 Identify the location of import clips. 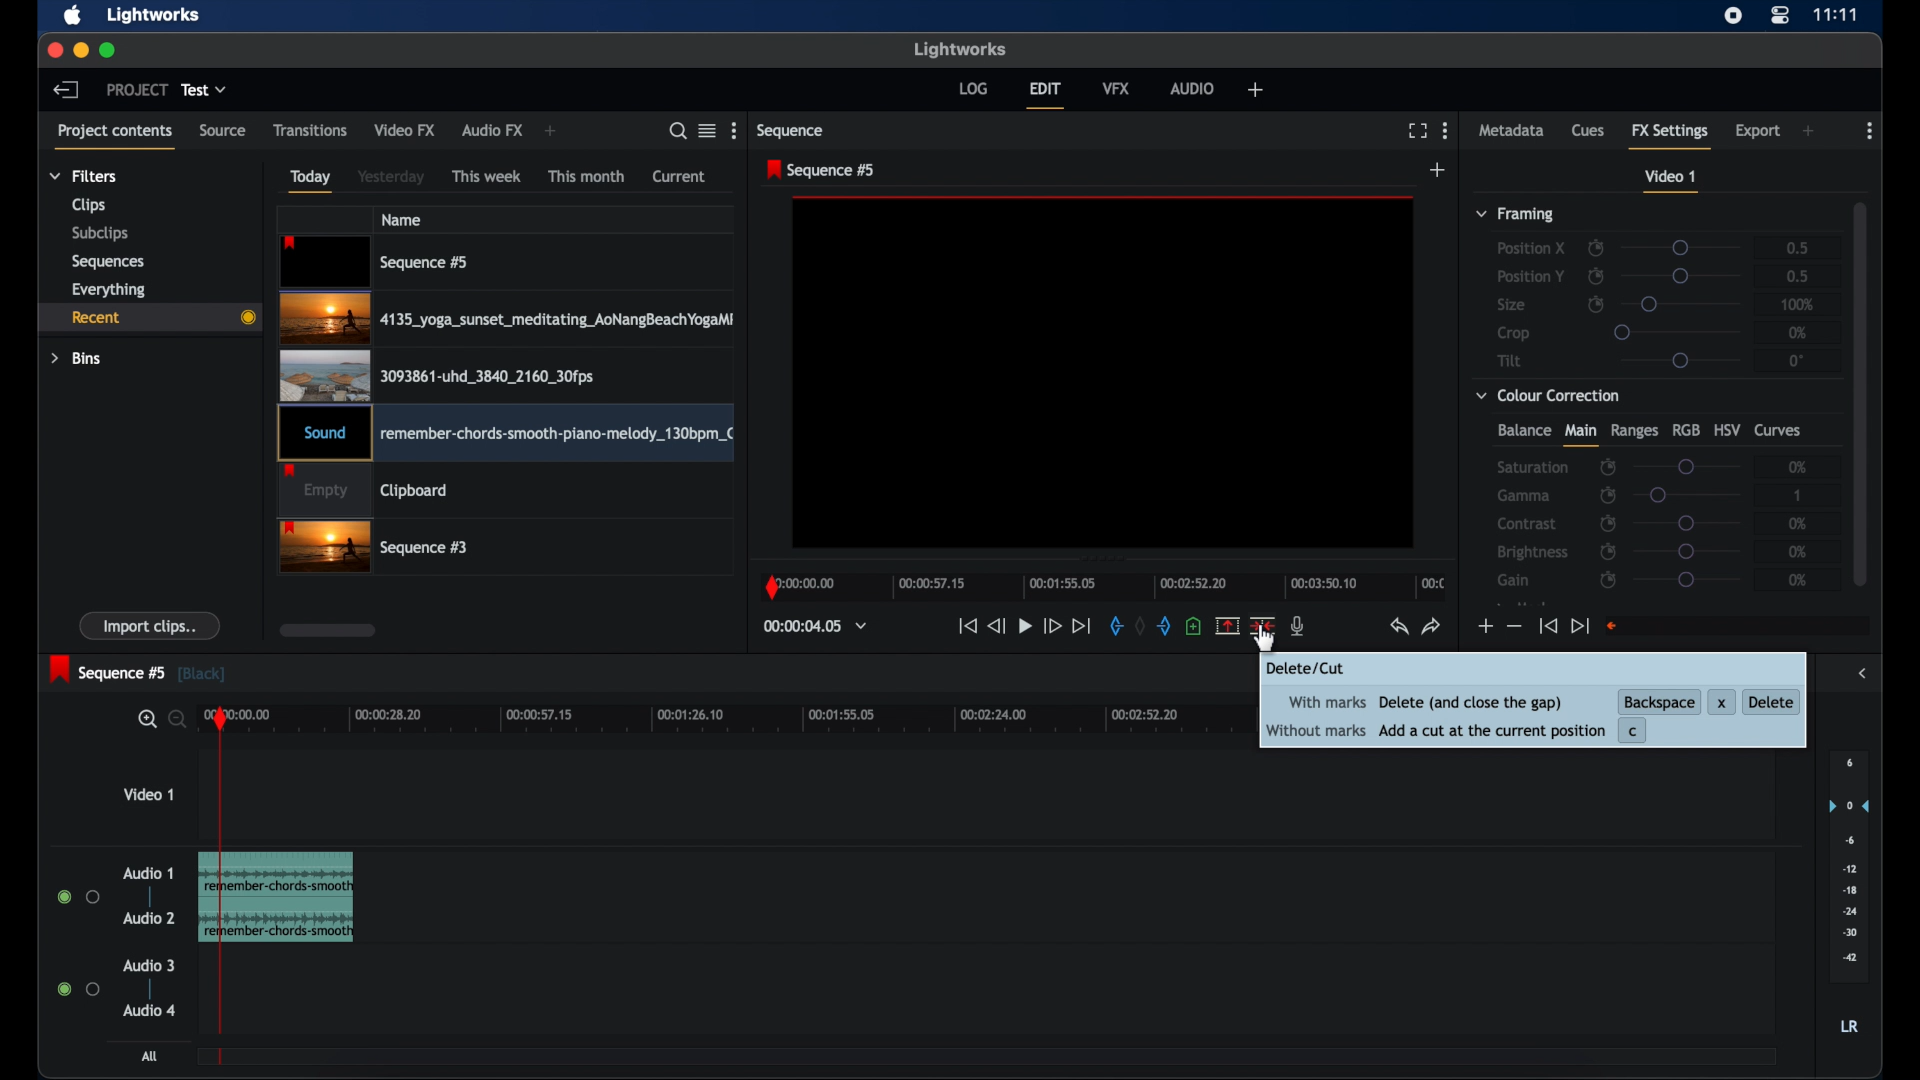
(150, 625).